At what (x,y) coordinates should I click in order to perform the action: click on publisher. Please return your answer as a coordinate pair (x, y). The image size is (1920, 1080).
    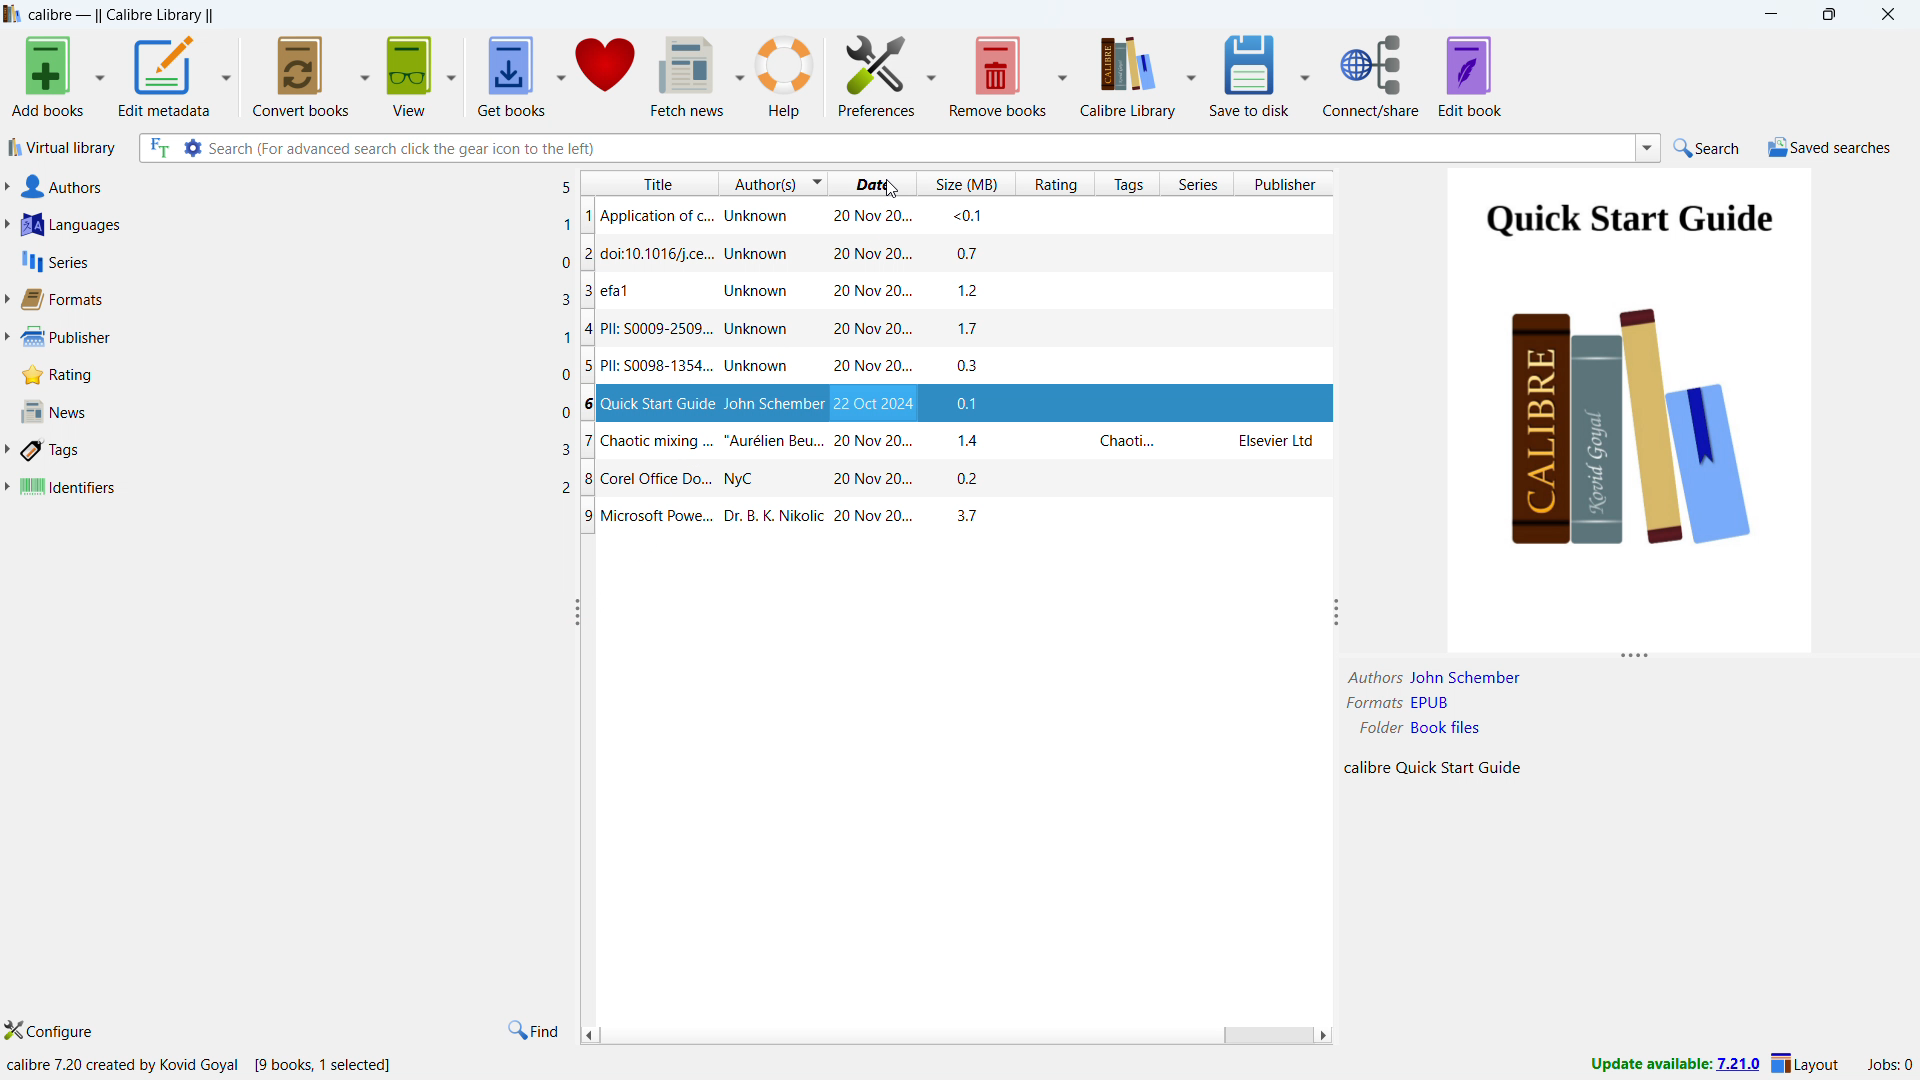
    Looking at the image, I should click on (1288, 183).